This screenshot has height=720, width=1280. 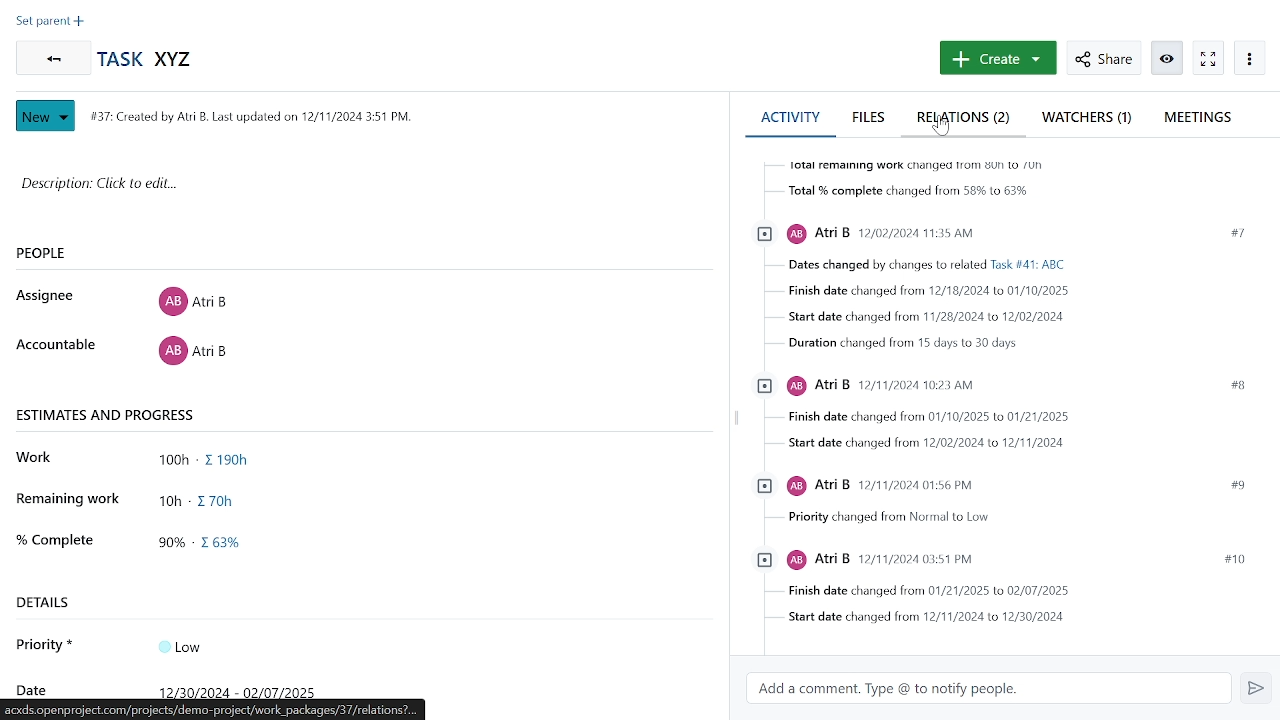 What do you see at coordinates (897, 193) in the screenshot?
I see `total % complete changed from 50% to 63%` at bounding box center [897, 193].